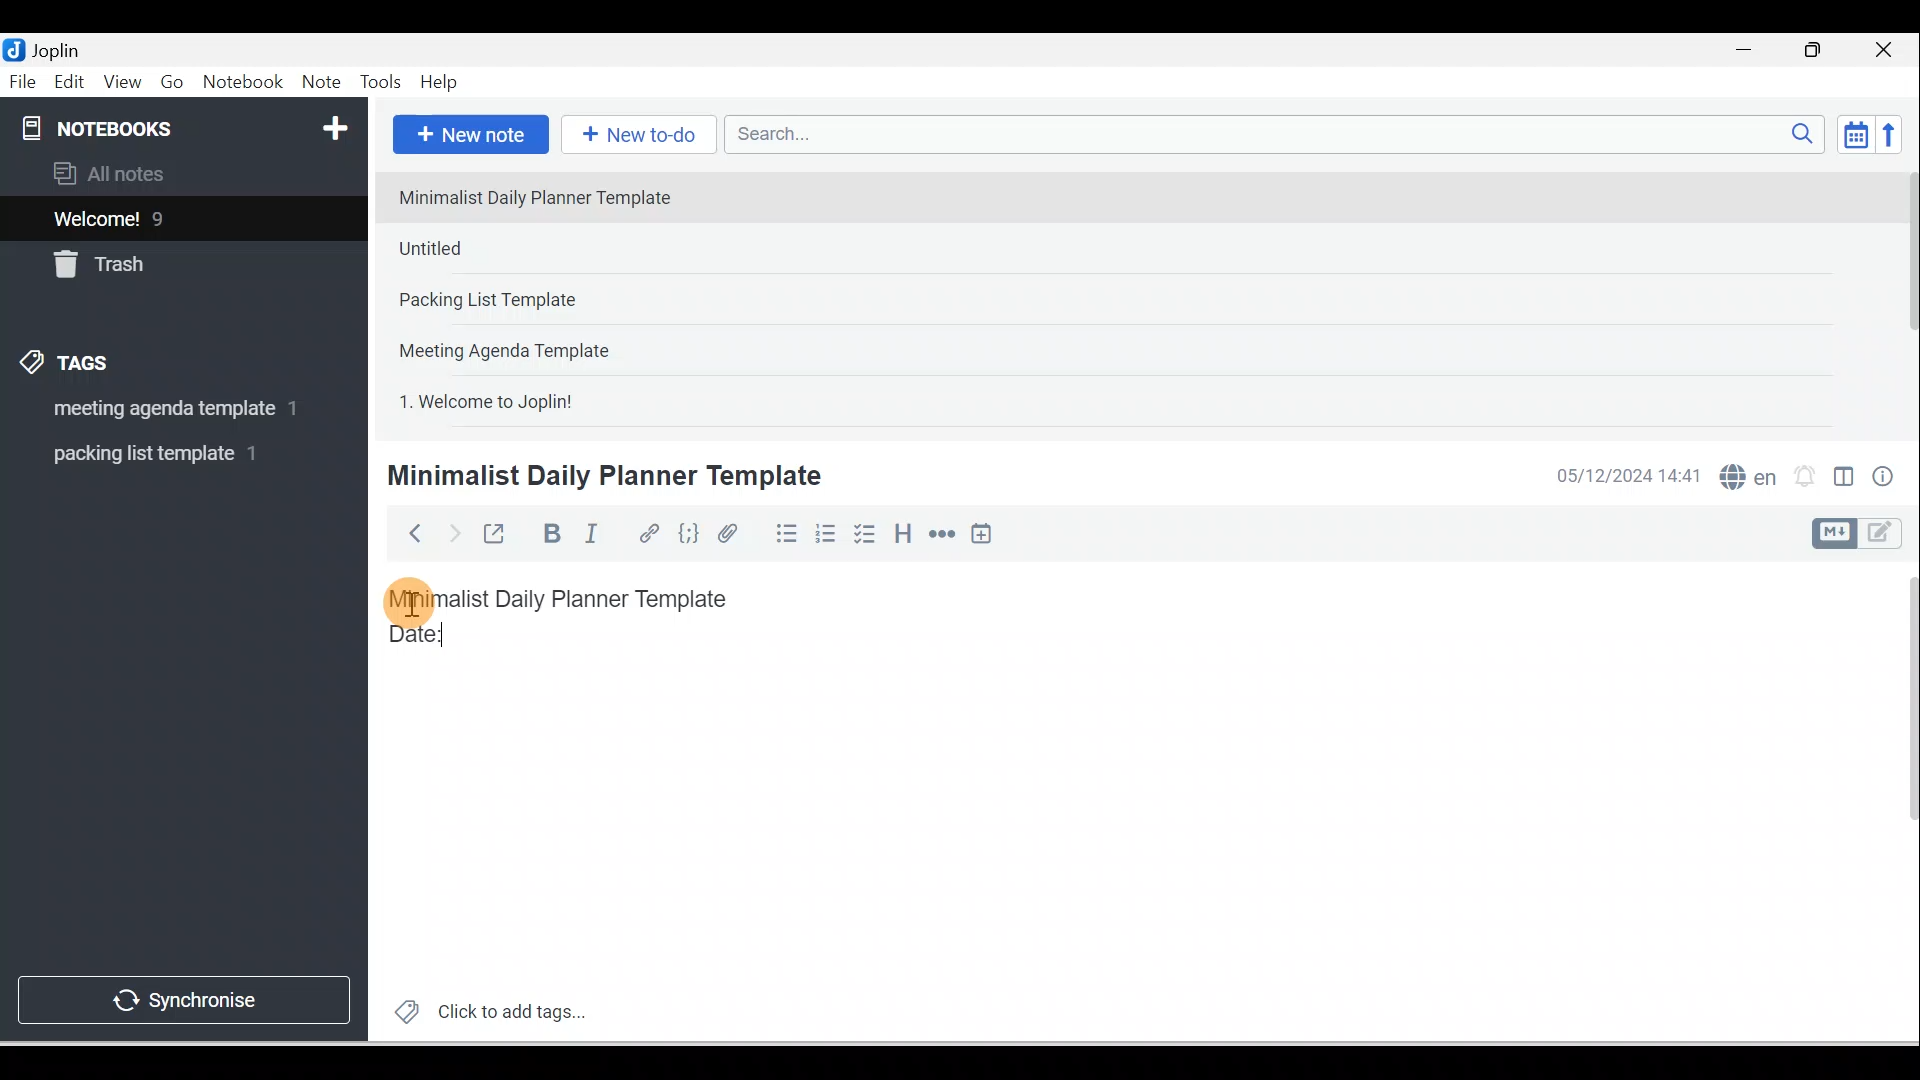  What do you see at coordinates (559, 399) in the screenshot?
I see `Note 5` at bounding box center [559, 399].